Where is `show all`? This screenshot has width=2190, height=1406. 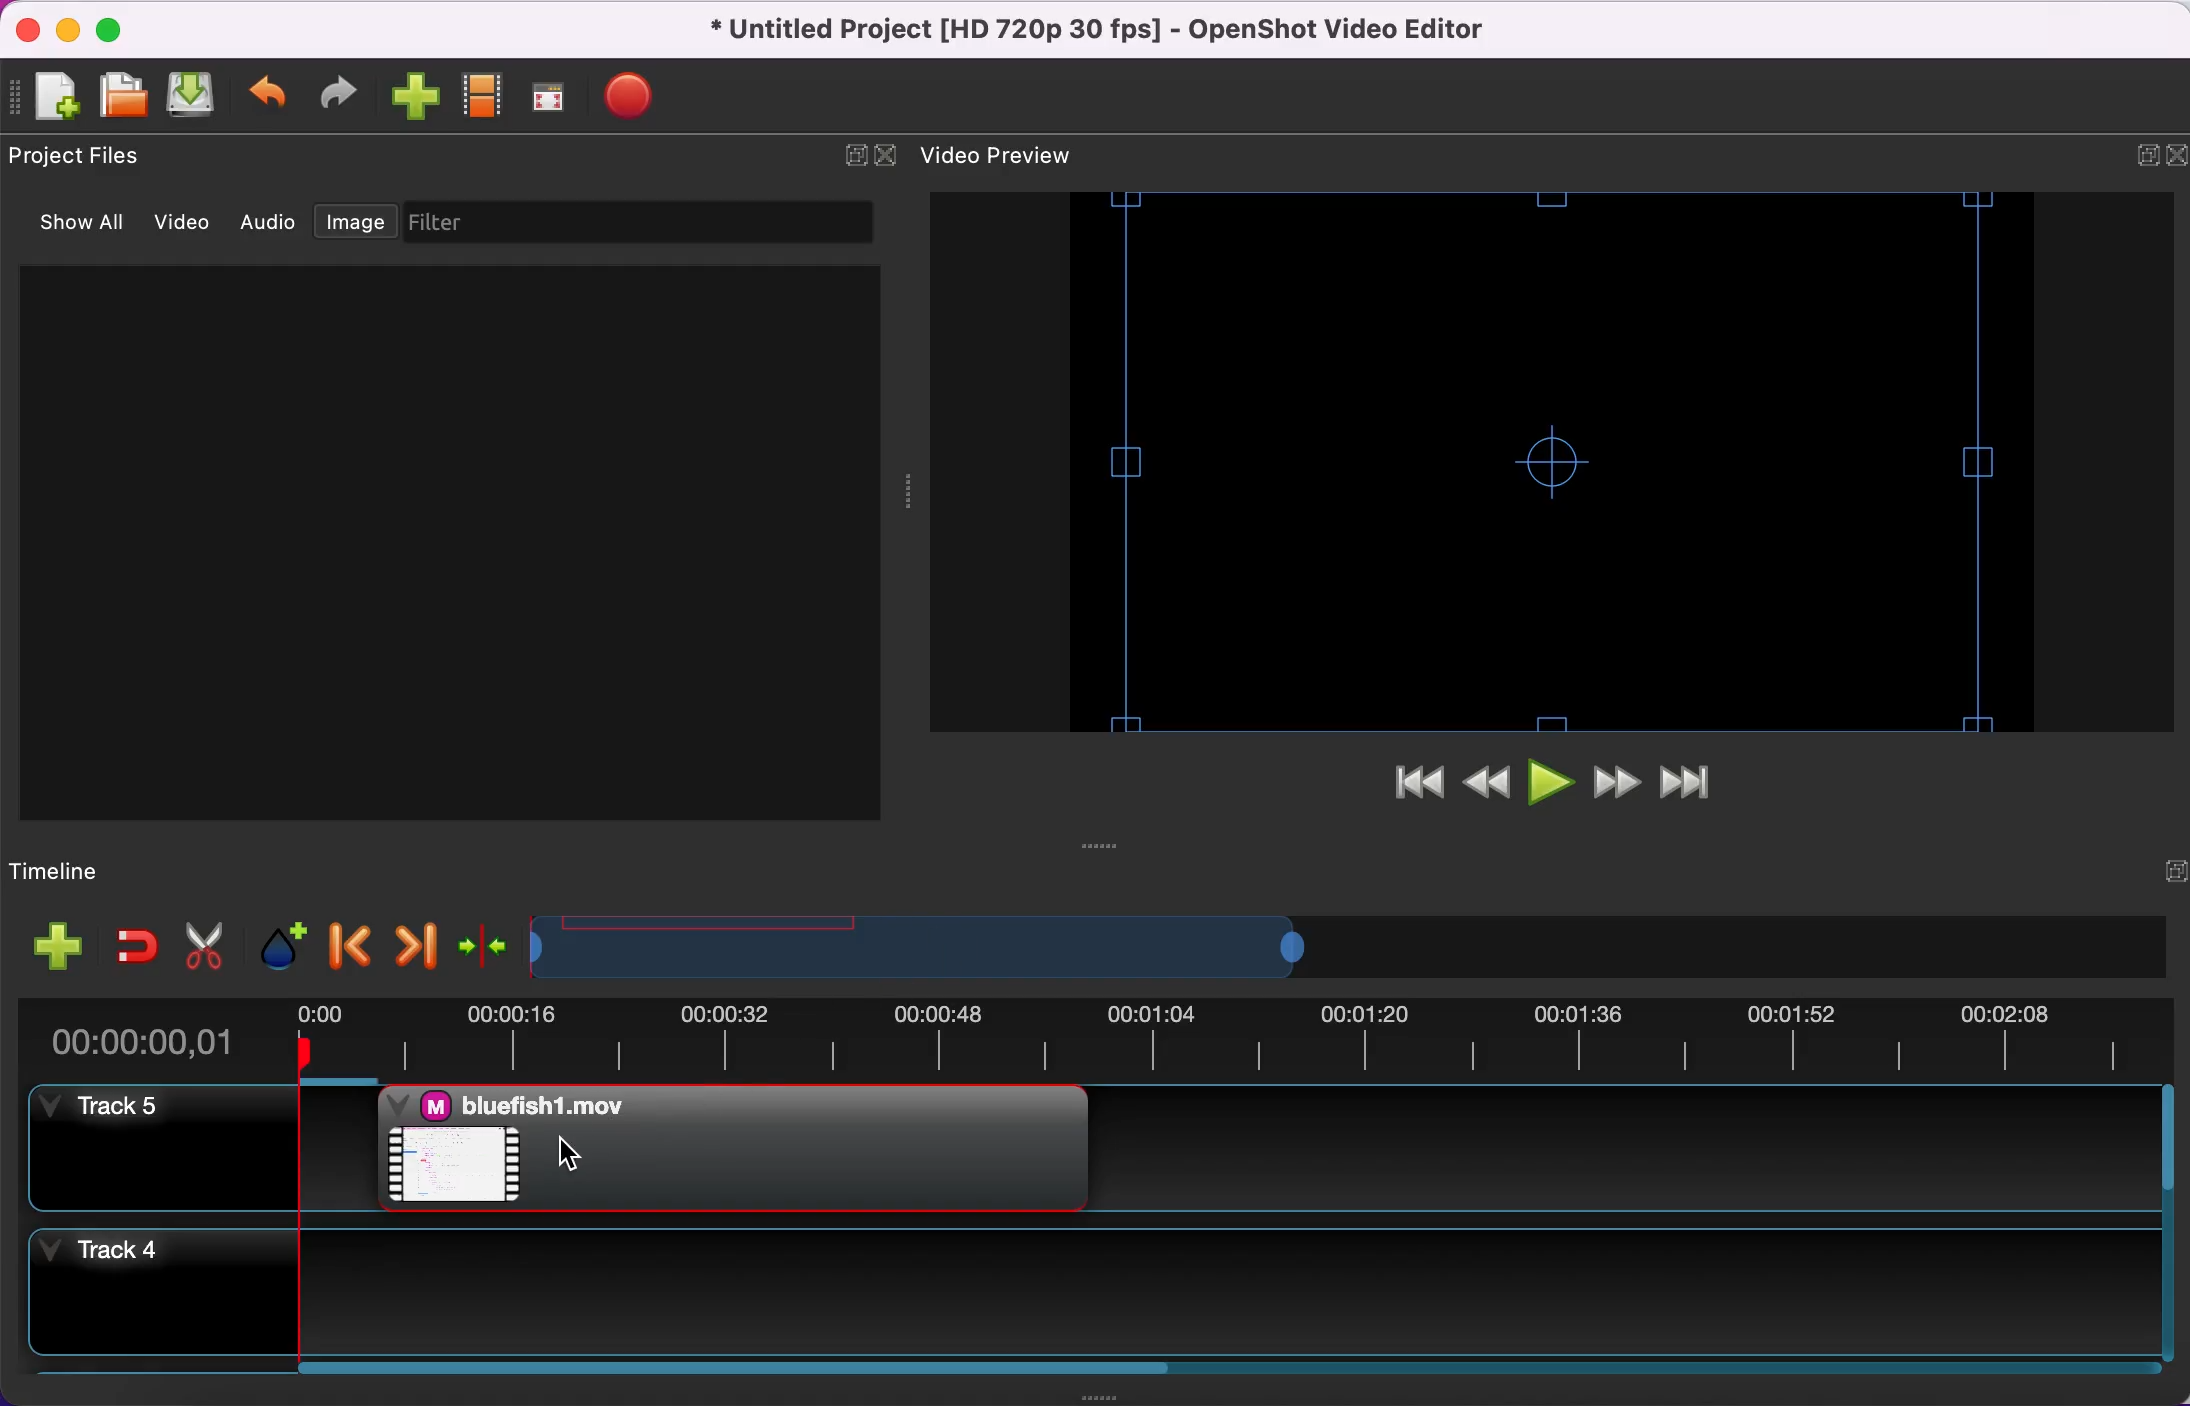 show all is located at coordinates (78, 228).